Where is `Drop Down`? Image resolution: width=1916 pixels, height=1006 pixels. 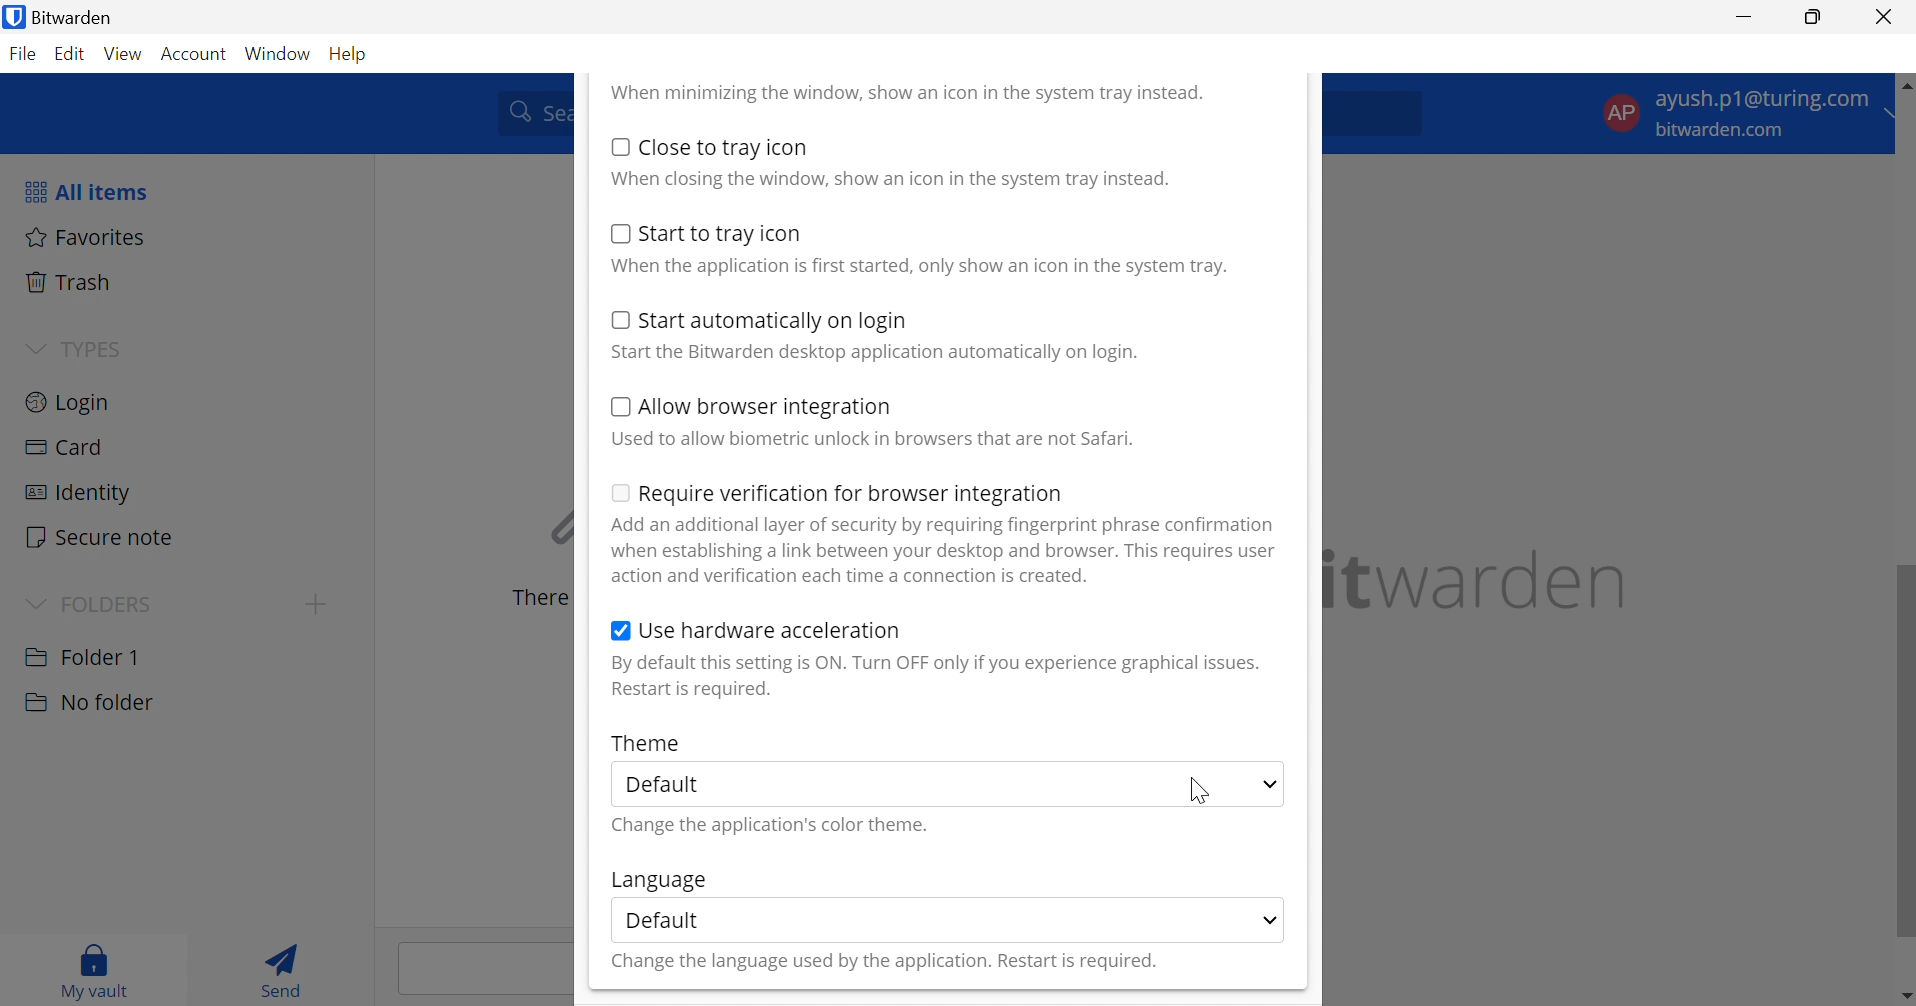
Drop Down is located at coordinates (34, 601).